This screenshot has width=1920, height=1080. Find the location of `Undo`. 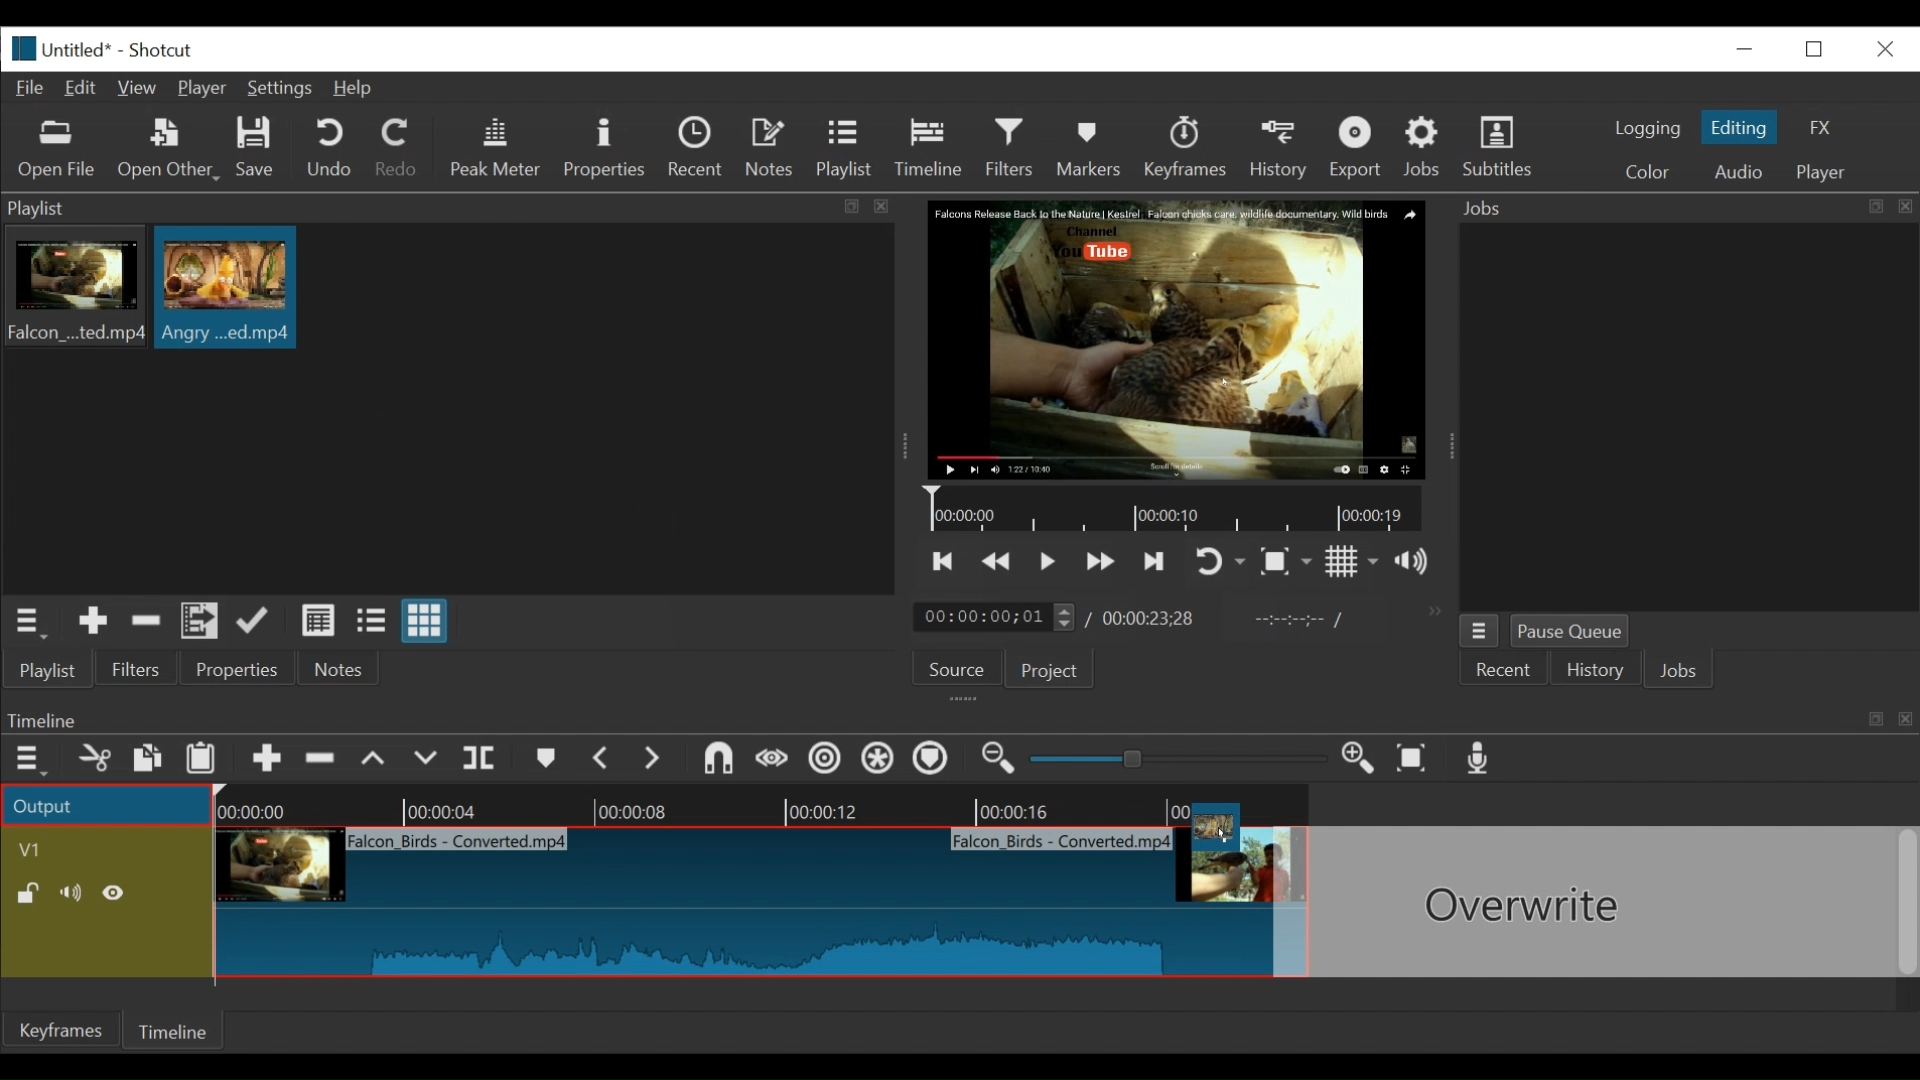

Undo is located at coordinates (332, 149).